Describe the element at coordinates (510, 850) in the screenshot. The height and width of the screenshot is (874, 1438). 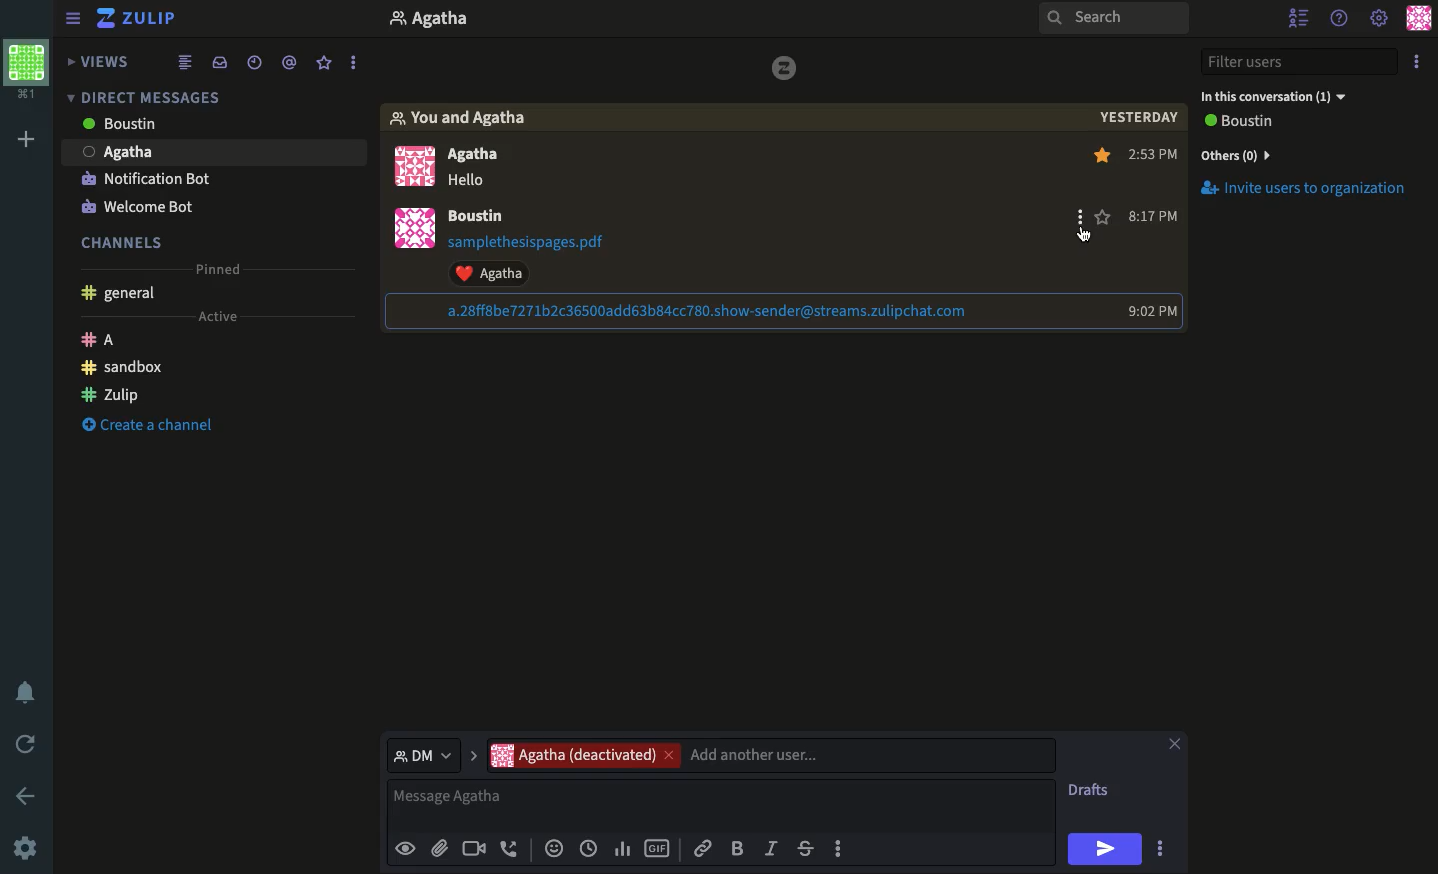
I see `Audio call` at that location.